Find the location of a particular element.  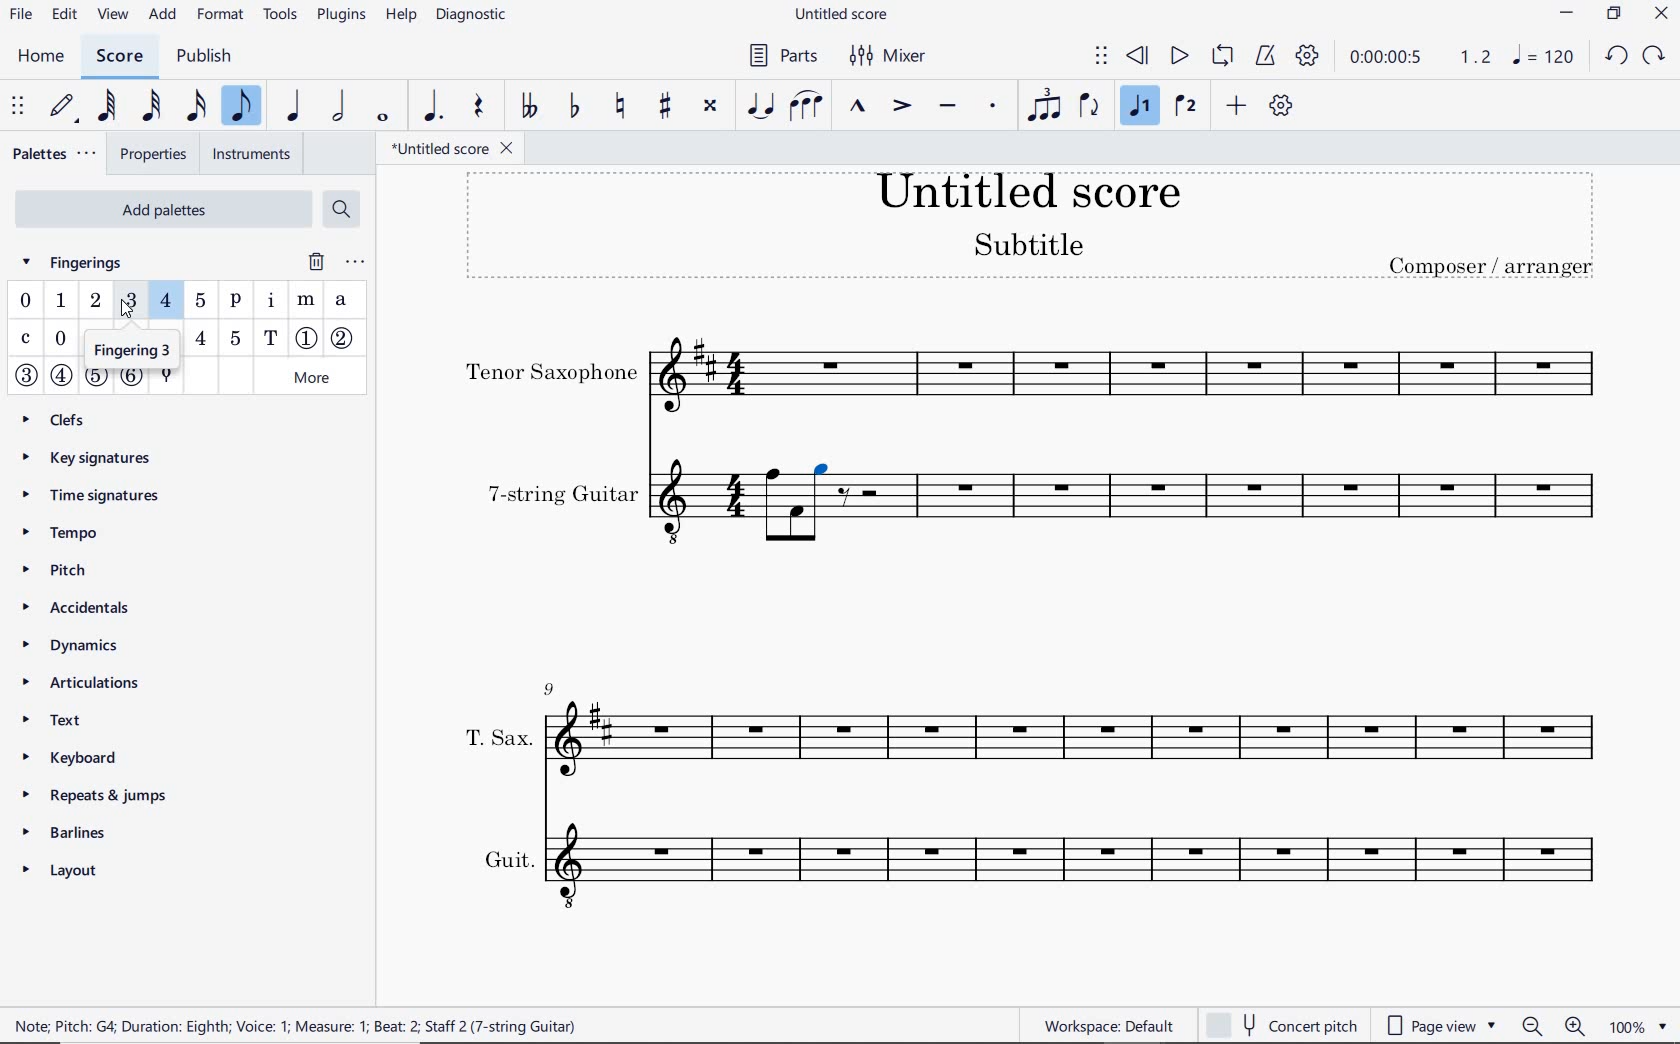

score description is located at coordinates (302, 1025).